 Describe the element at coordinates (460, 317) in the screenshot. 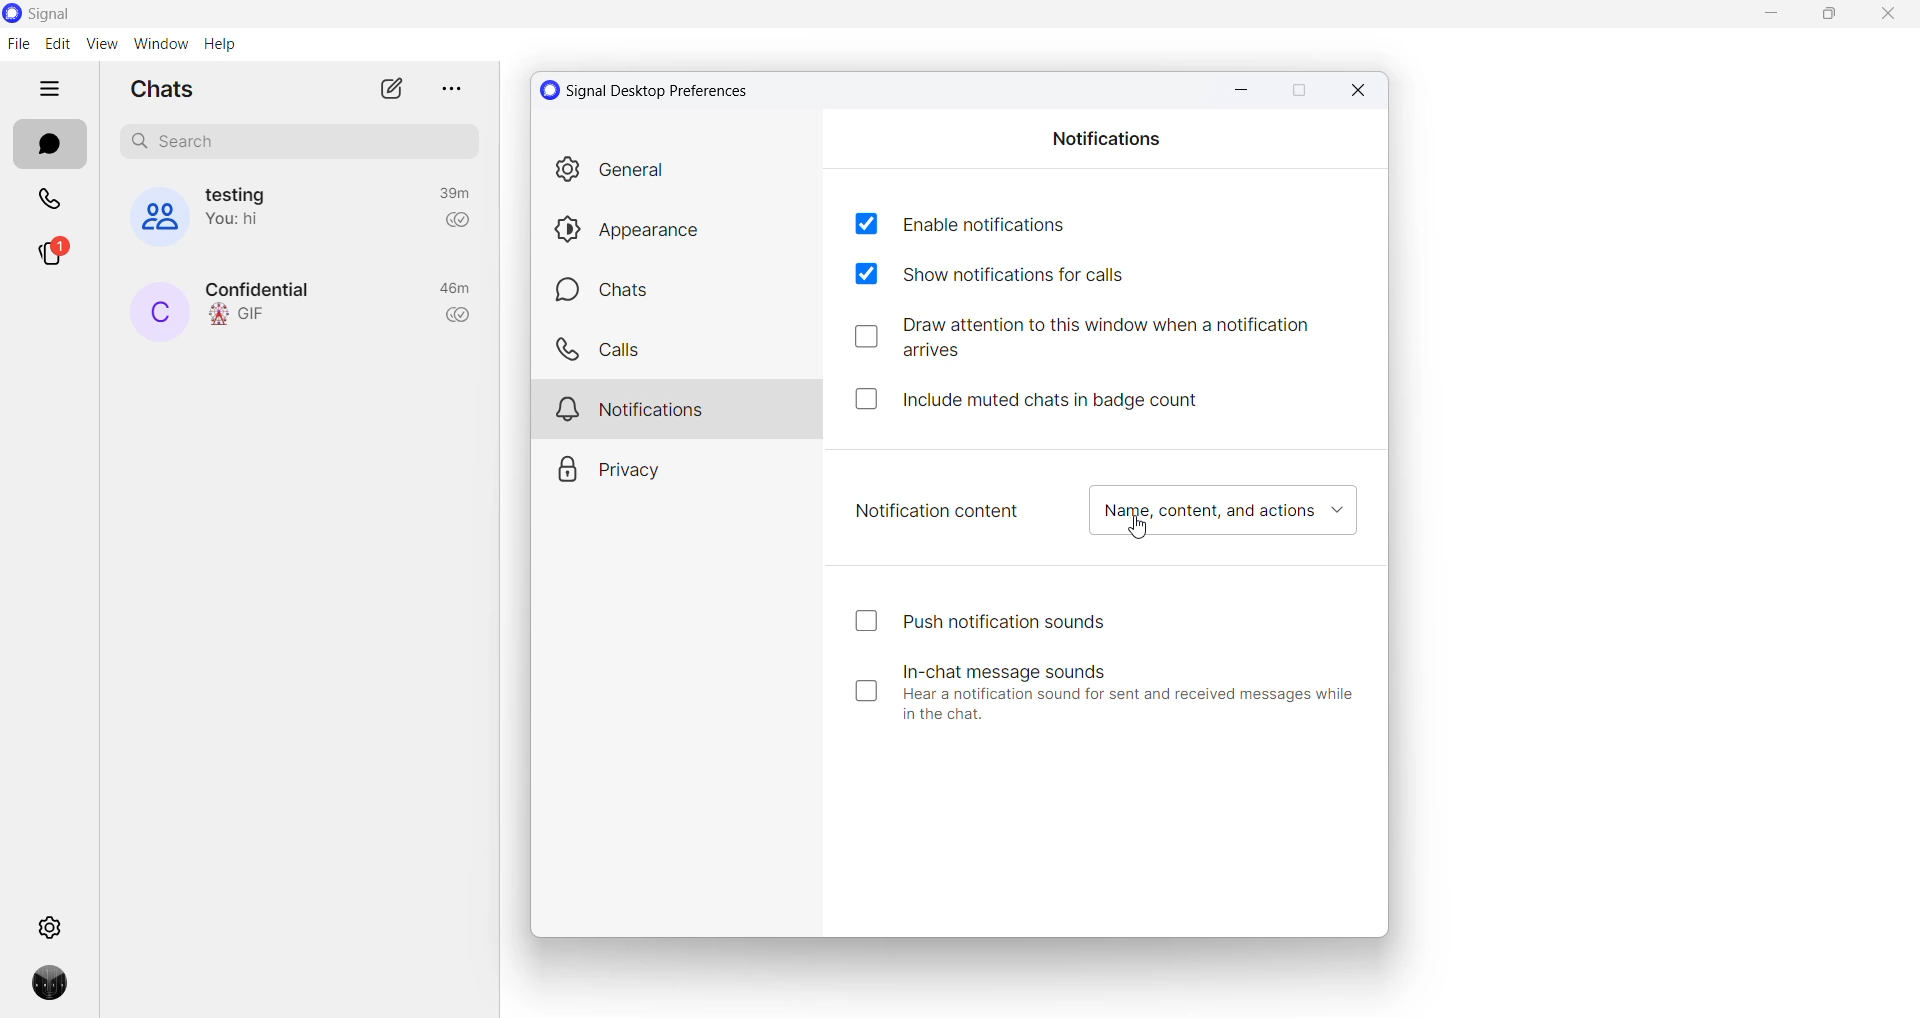

I see `read recipient` at that location.